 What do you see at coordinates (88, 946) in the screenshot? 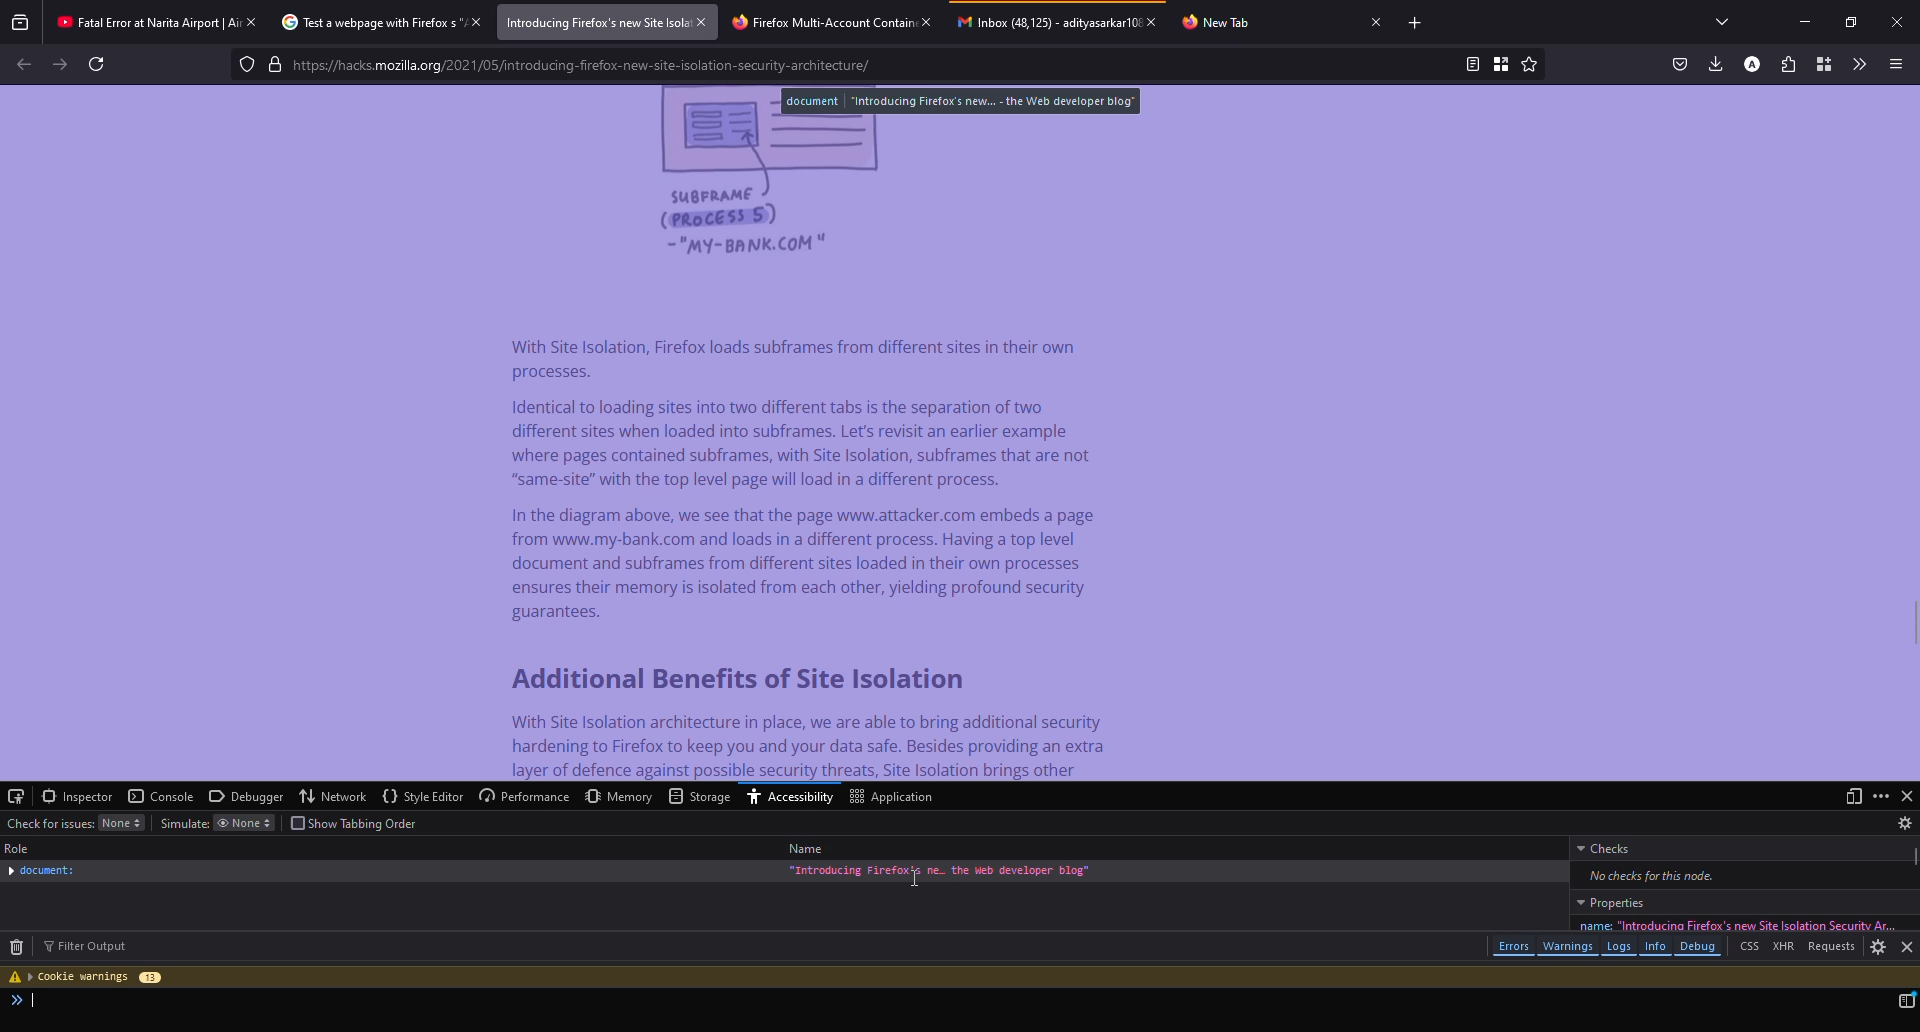
I see `filter` at bounding box center [88, 946].